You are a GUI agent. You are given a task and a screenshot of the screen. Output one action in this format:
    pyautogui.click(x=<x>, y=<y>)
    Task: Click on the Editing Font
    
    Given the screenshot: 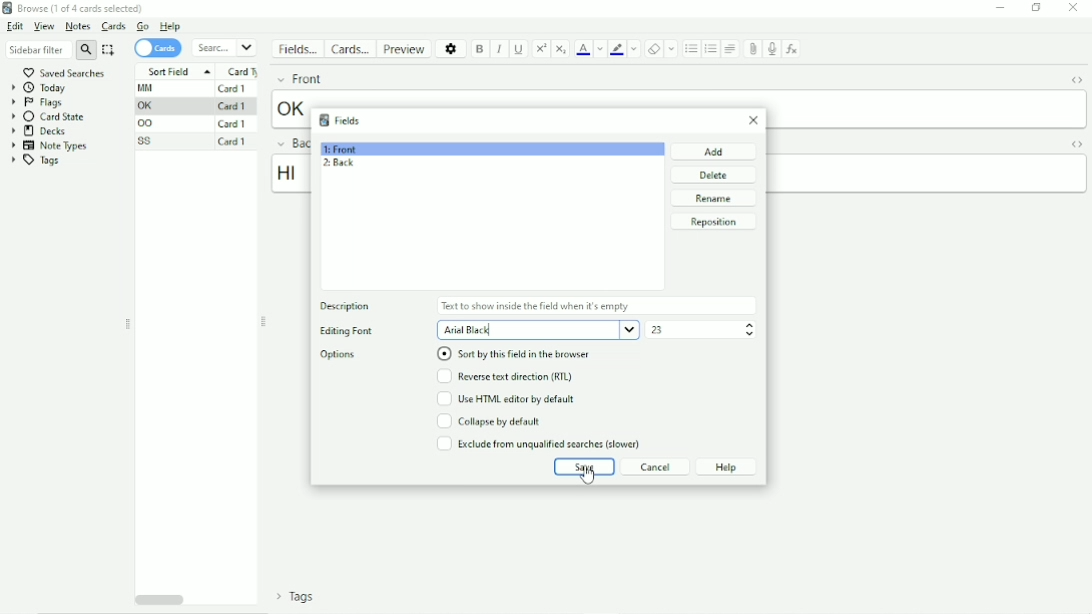 What is the action you would take?
    pyautogui.click(x=345, y=332)
    